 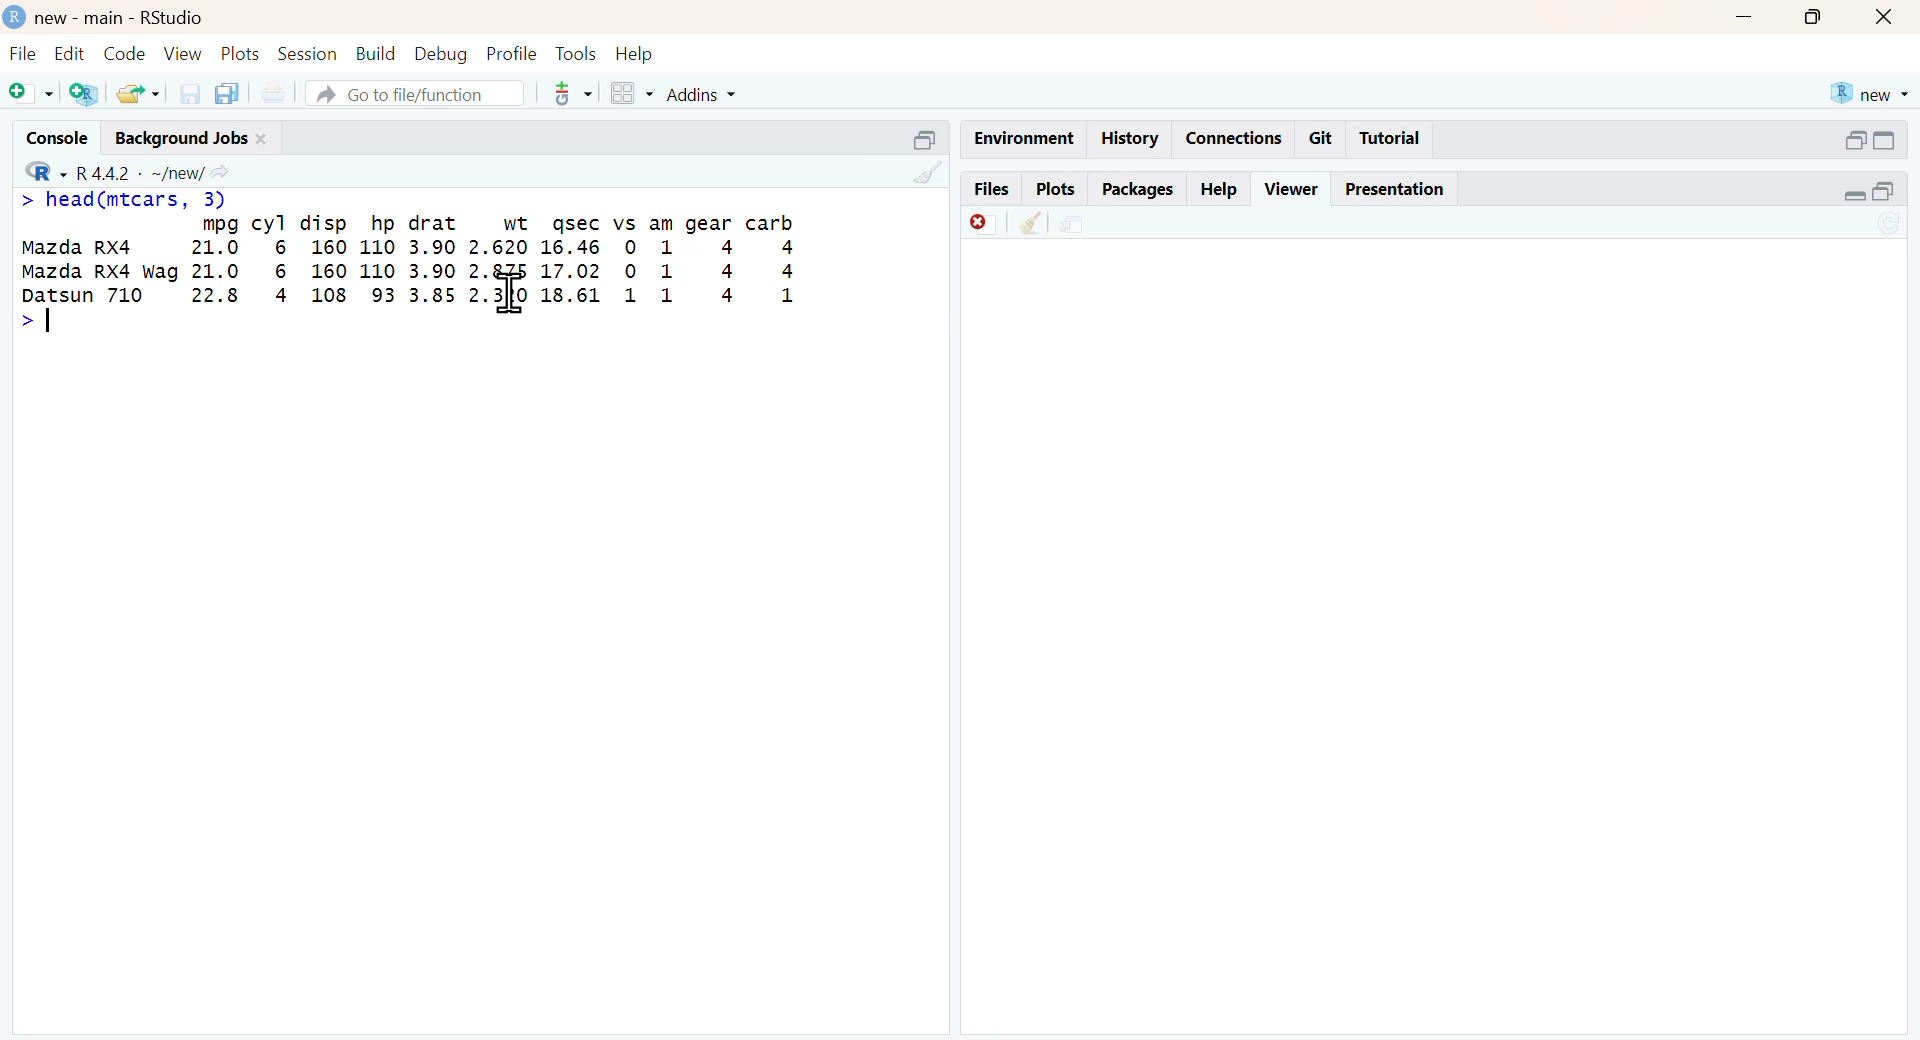 What do you see at coordinates (122, 52) in the screenshot?
I see `Code` at bounding box center [122, 52].